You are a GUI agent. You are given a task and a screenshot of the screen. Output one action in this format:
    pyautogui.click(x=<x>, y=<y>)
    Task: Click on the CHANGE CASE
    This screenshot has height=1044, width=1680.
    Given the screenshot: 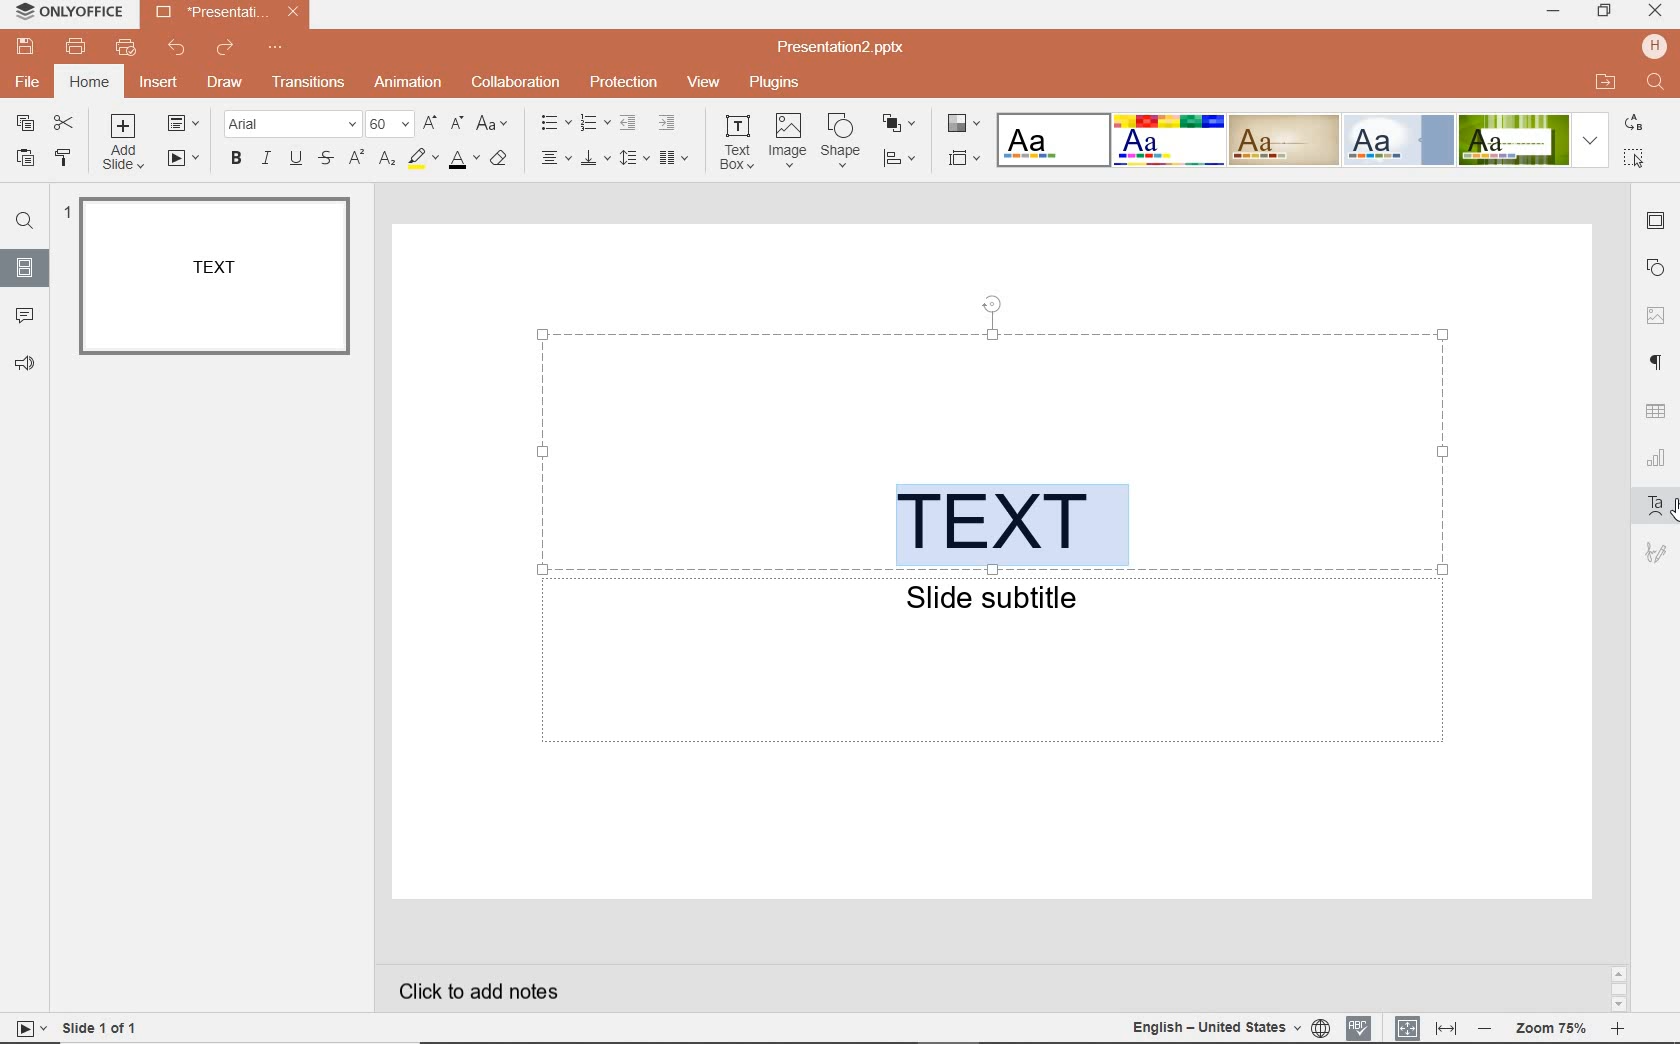 What is the action you would take?
    pyautogui.click(x=493, y=124)
    